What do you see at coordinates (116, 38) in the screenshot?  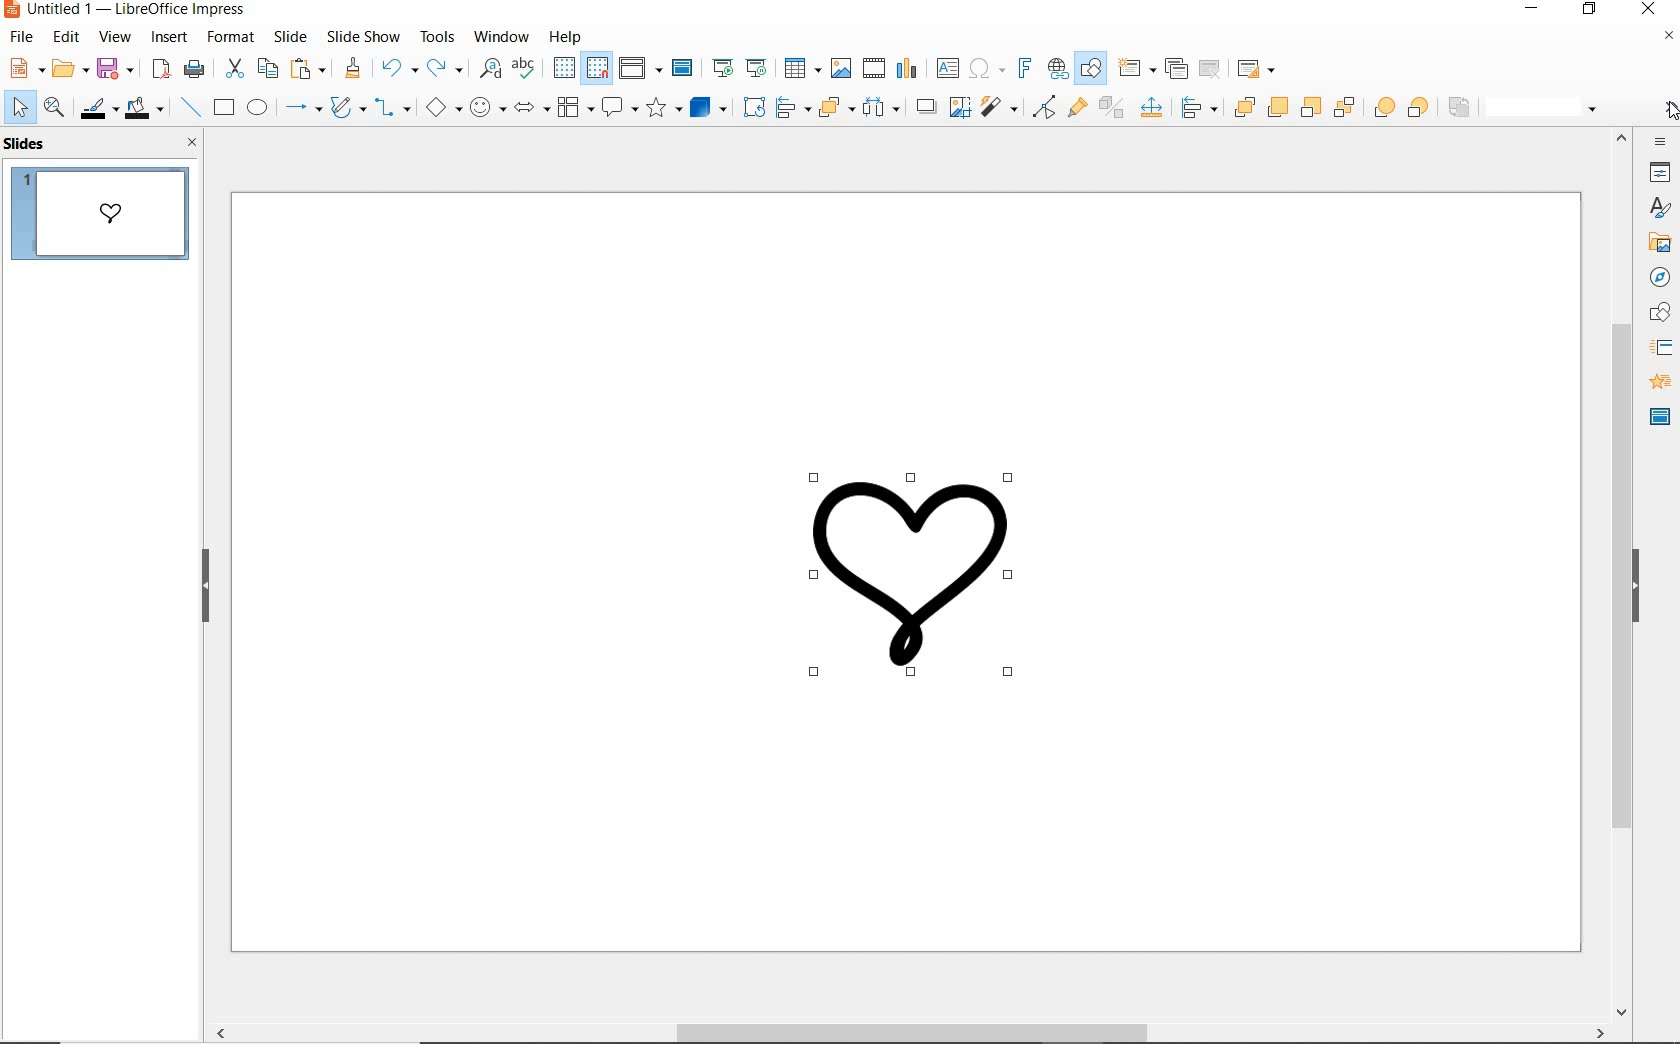 I see `view` at bounding box center [116, 38].